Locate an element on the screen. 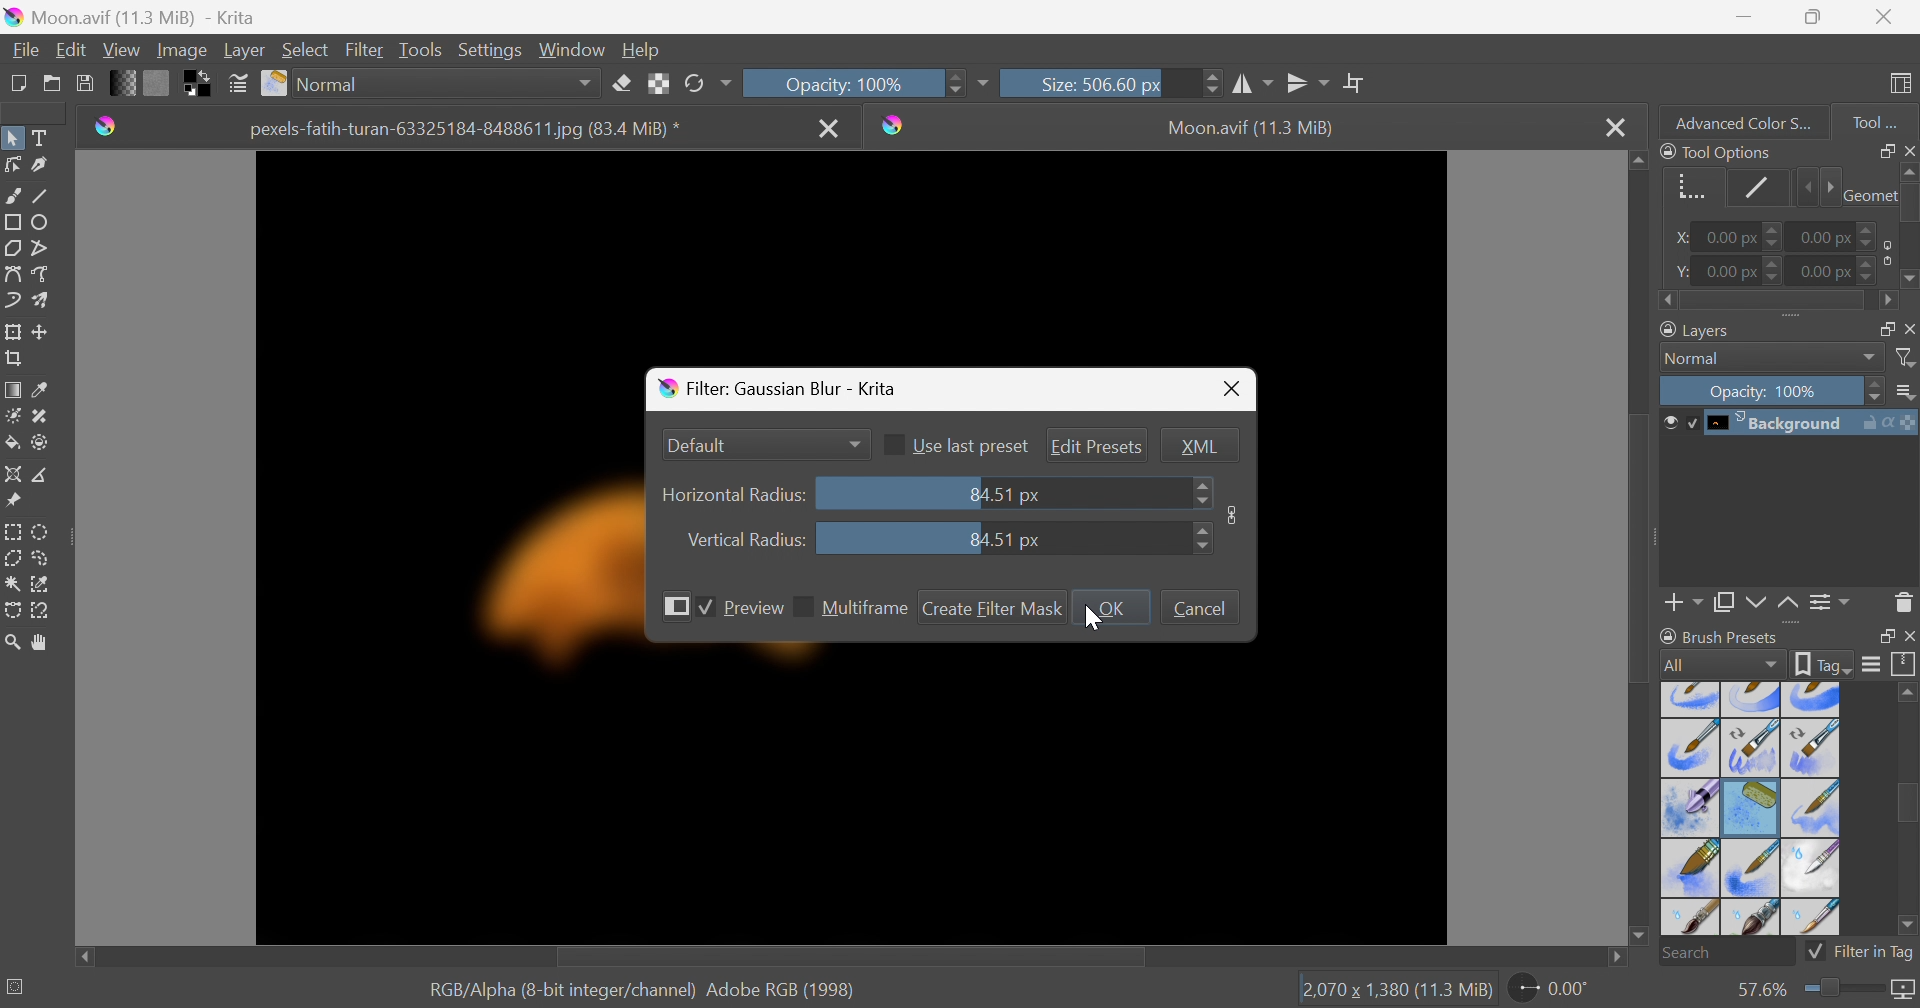 Image resolution: width=1920 pixels, height=1008 pixels. 84.51 px is located at coordinates (1005, 496).